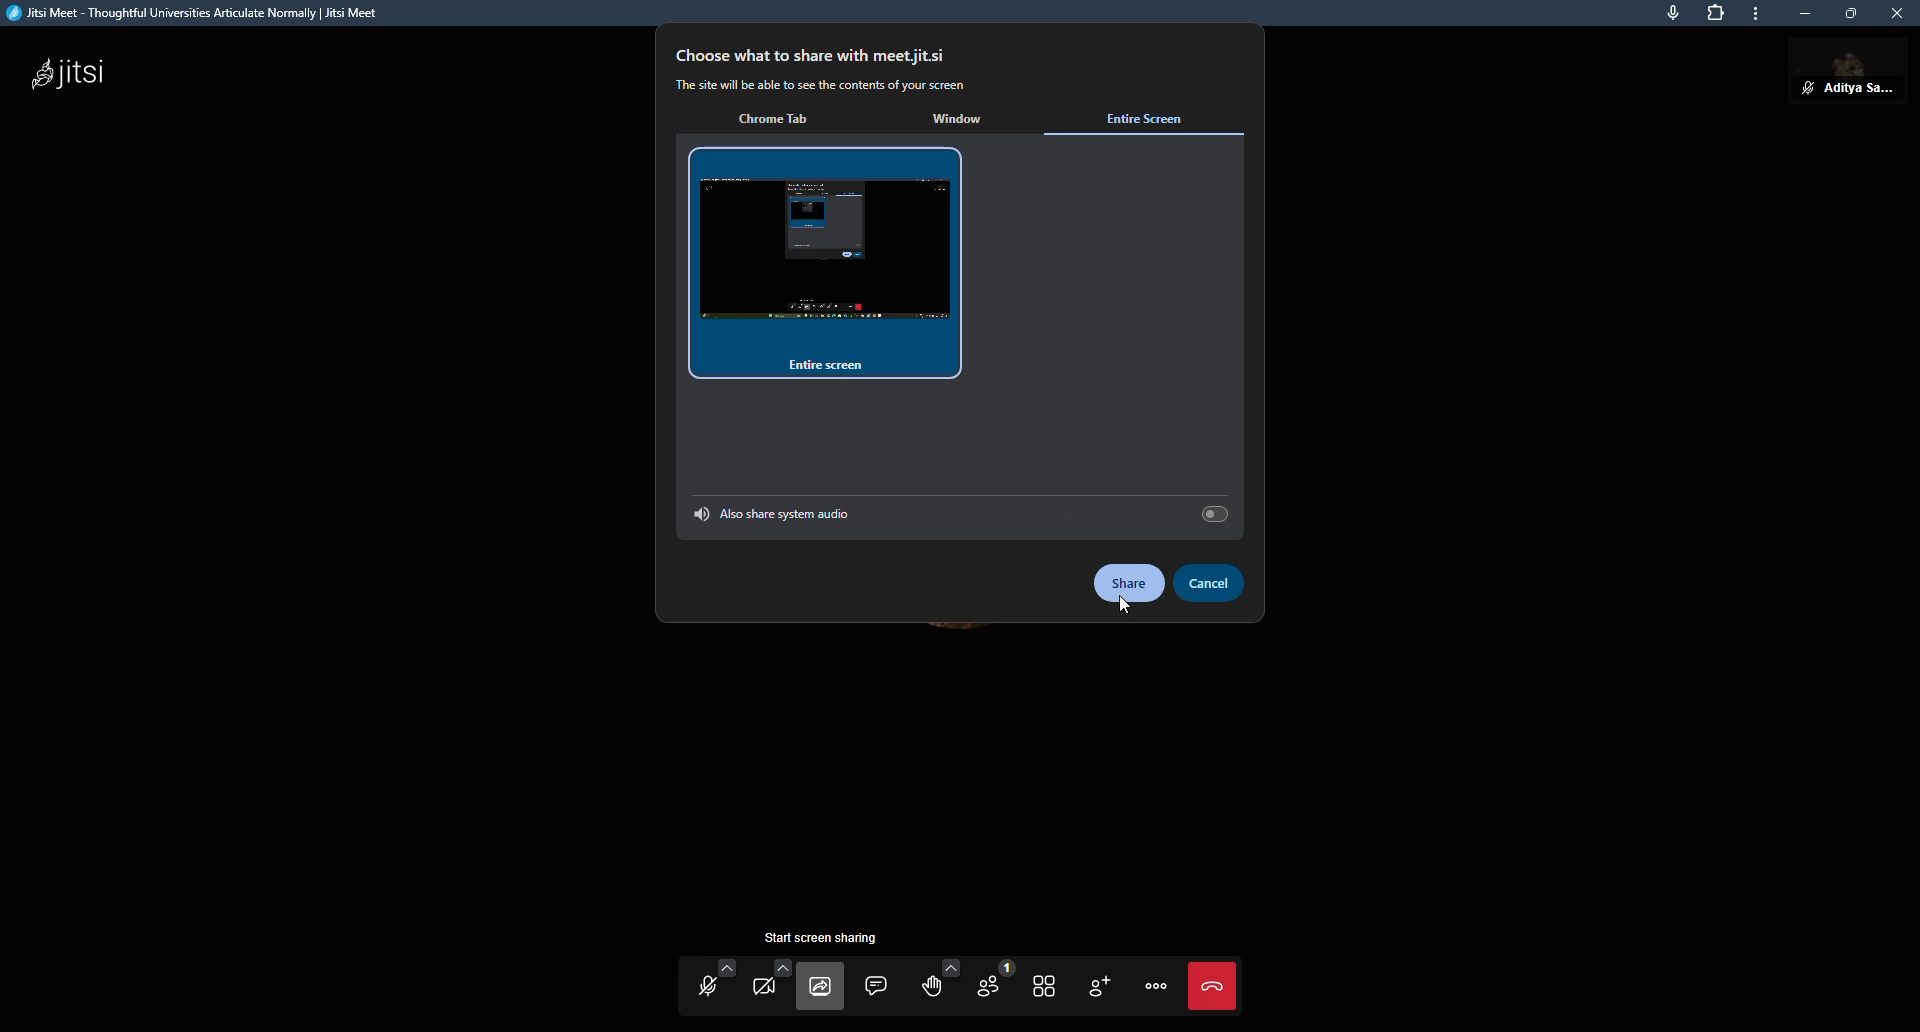  I want to click on entire screen, so click(834, 365).